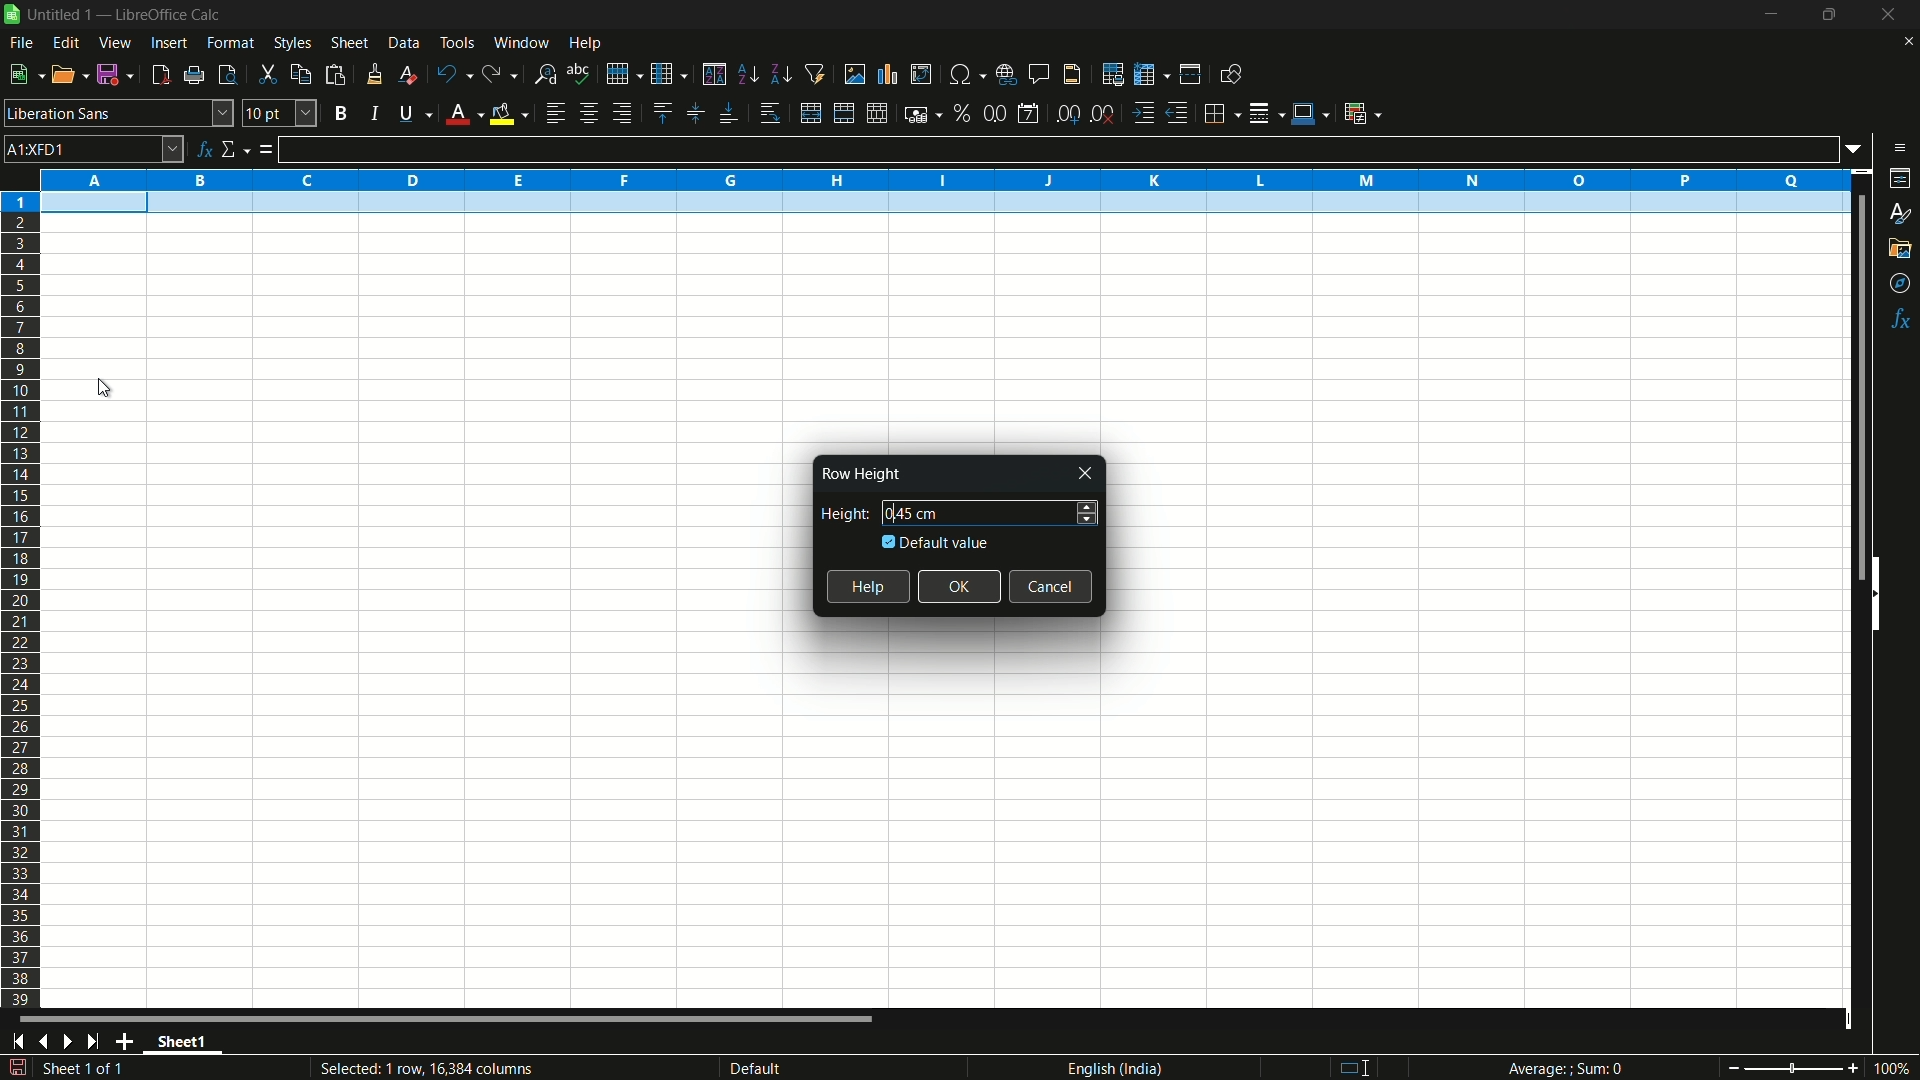  I want to click on Selected: 1 row, 16,384 columns, so click(422, 1067).